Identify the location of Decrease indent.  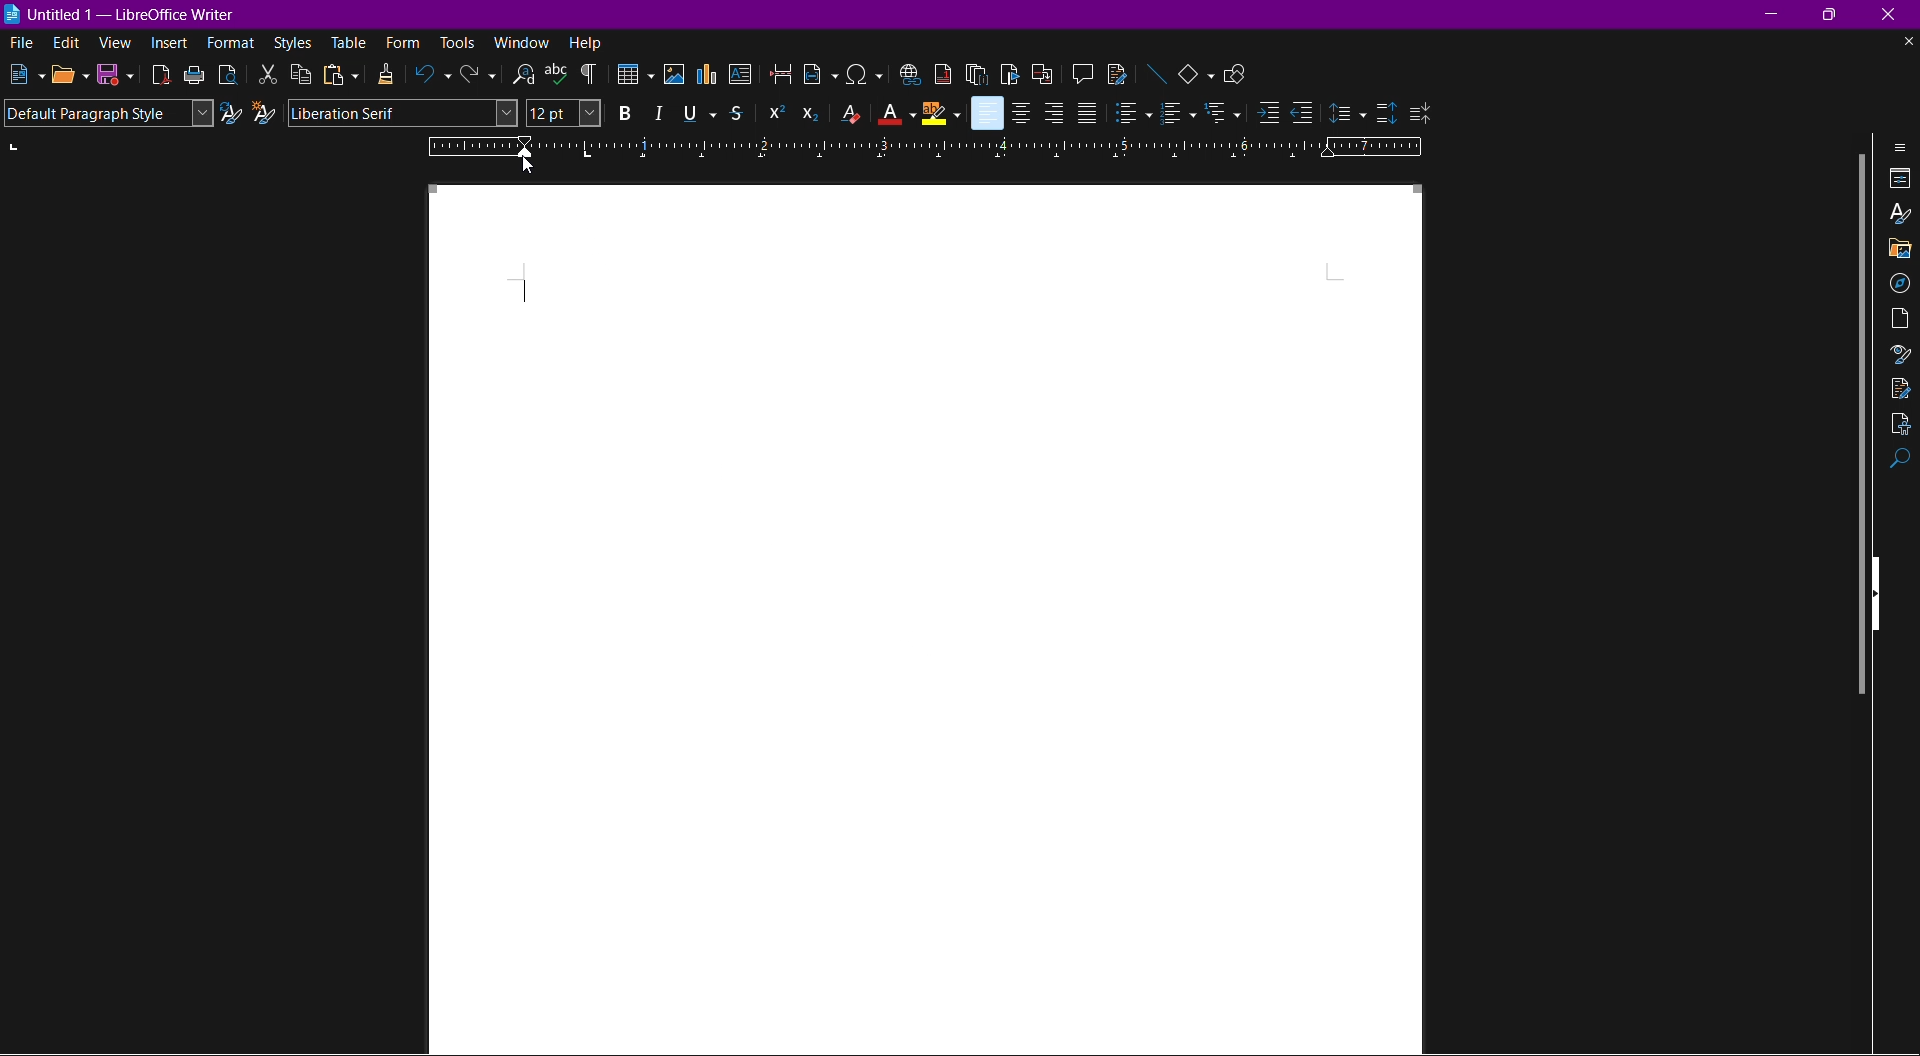
(1305, 114).